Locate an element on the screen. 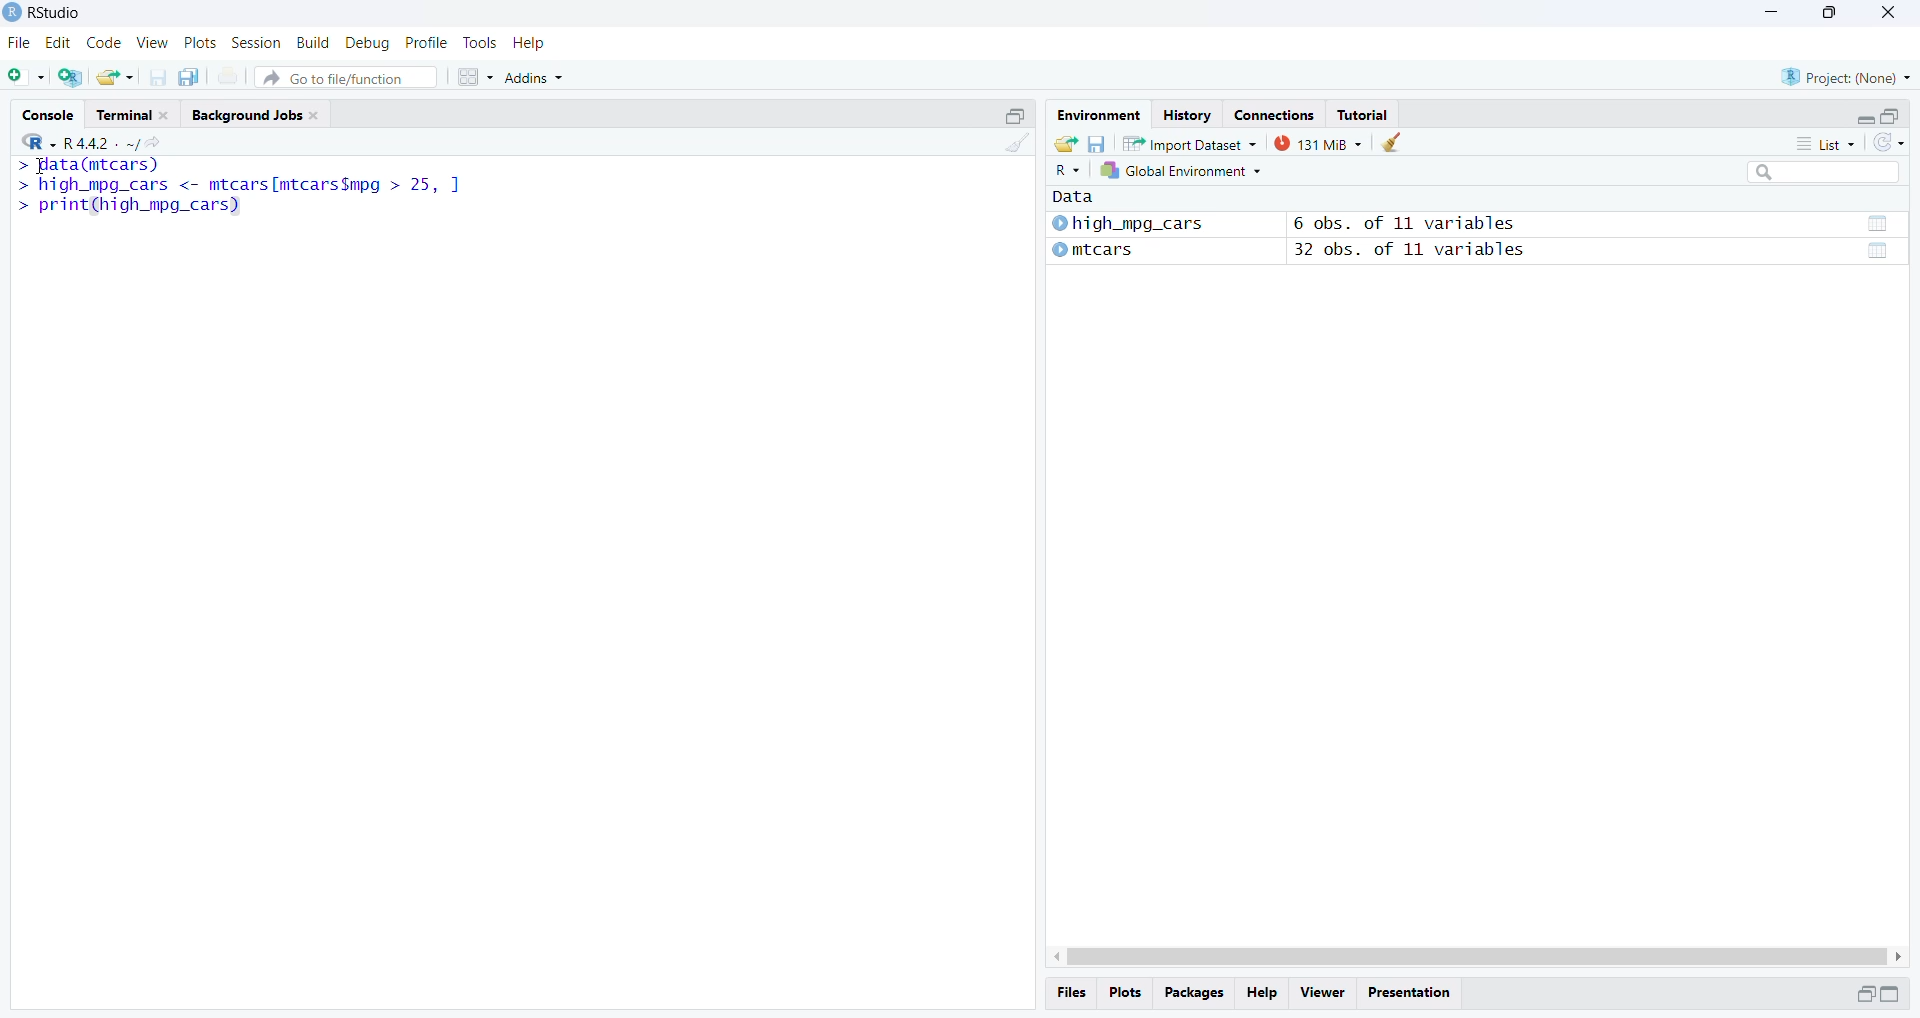 Image resolution: width=1920 pixels, height=1018 pixels. data is located at coordinates (1086, 196).